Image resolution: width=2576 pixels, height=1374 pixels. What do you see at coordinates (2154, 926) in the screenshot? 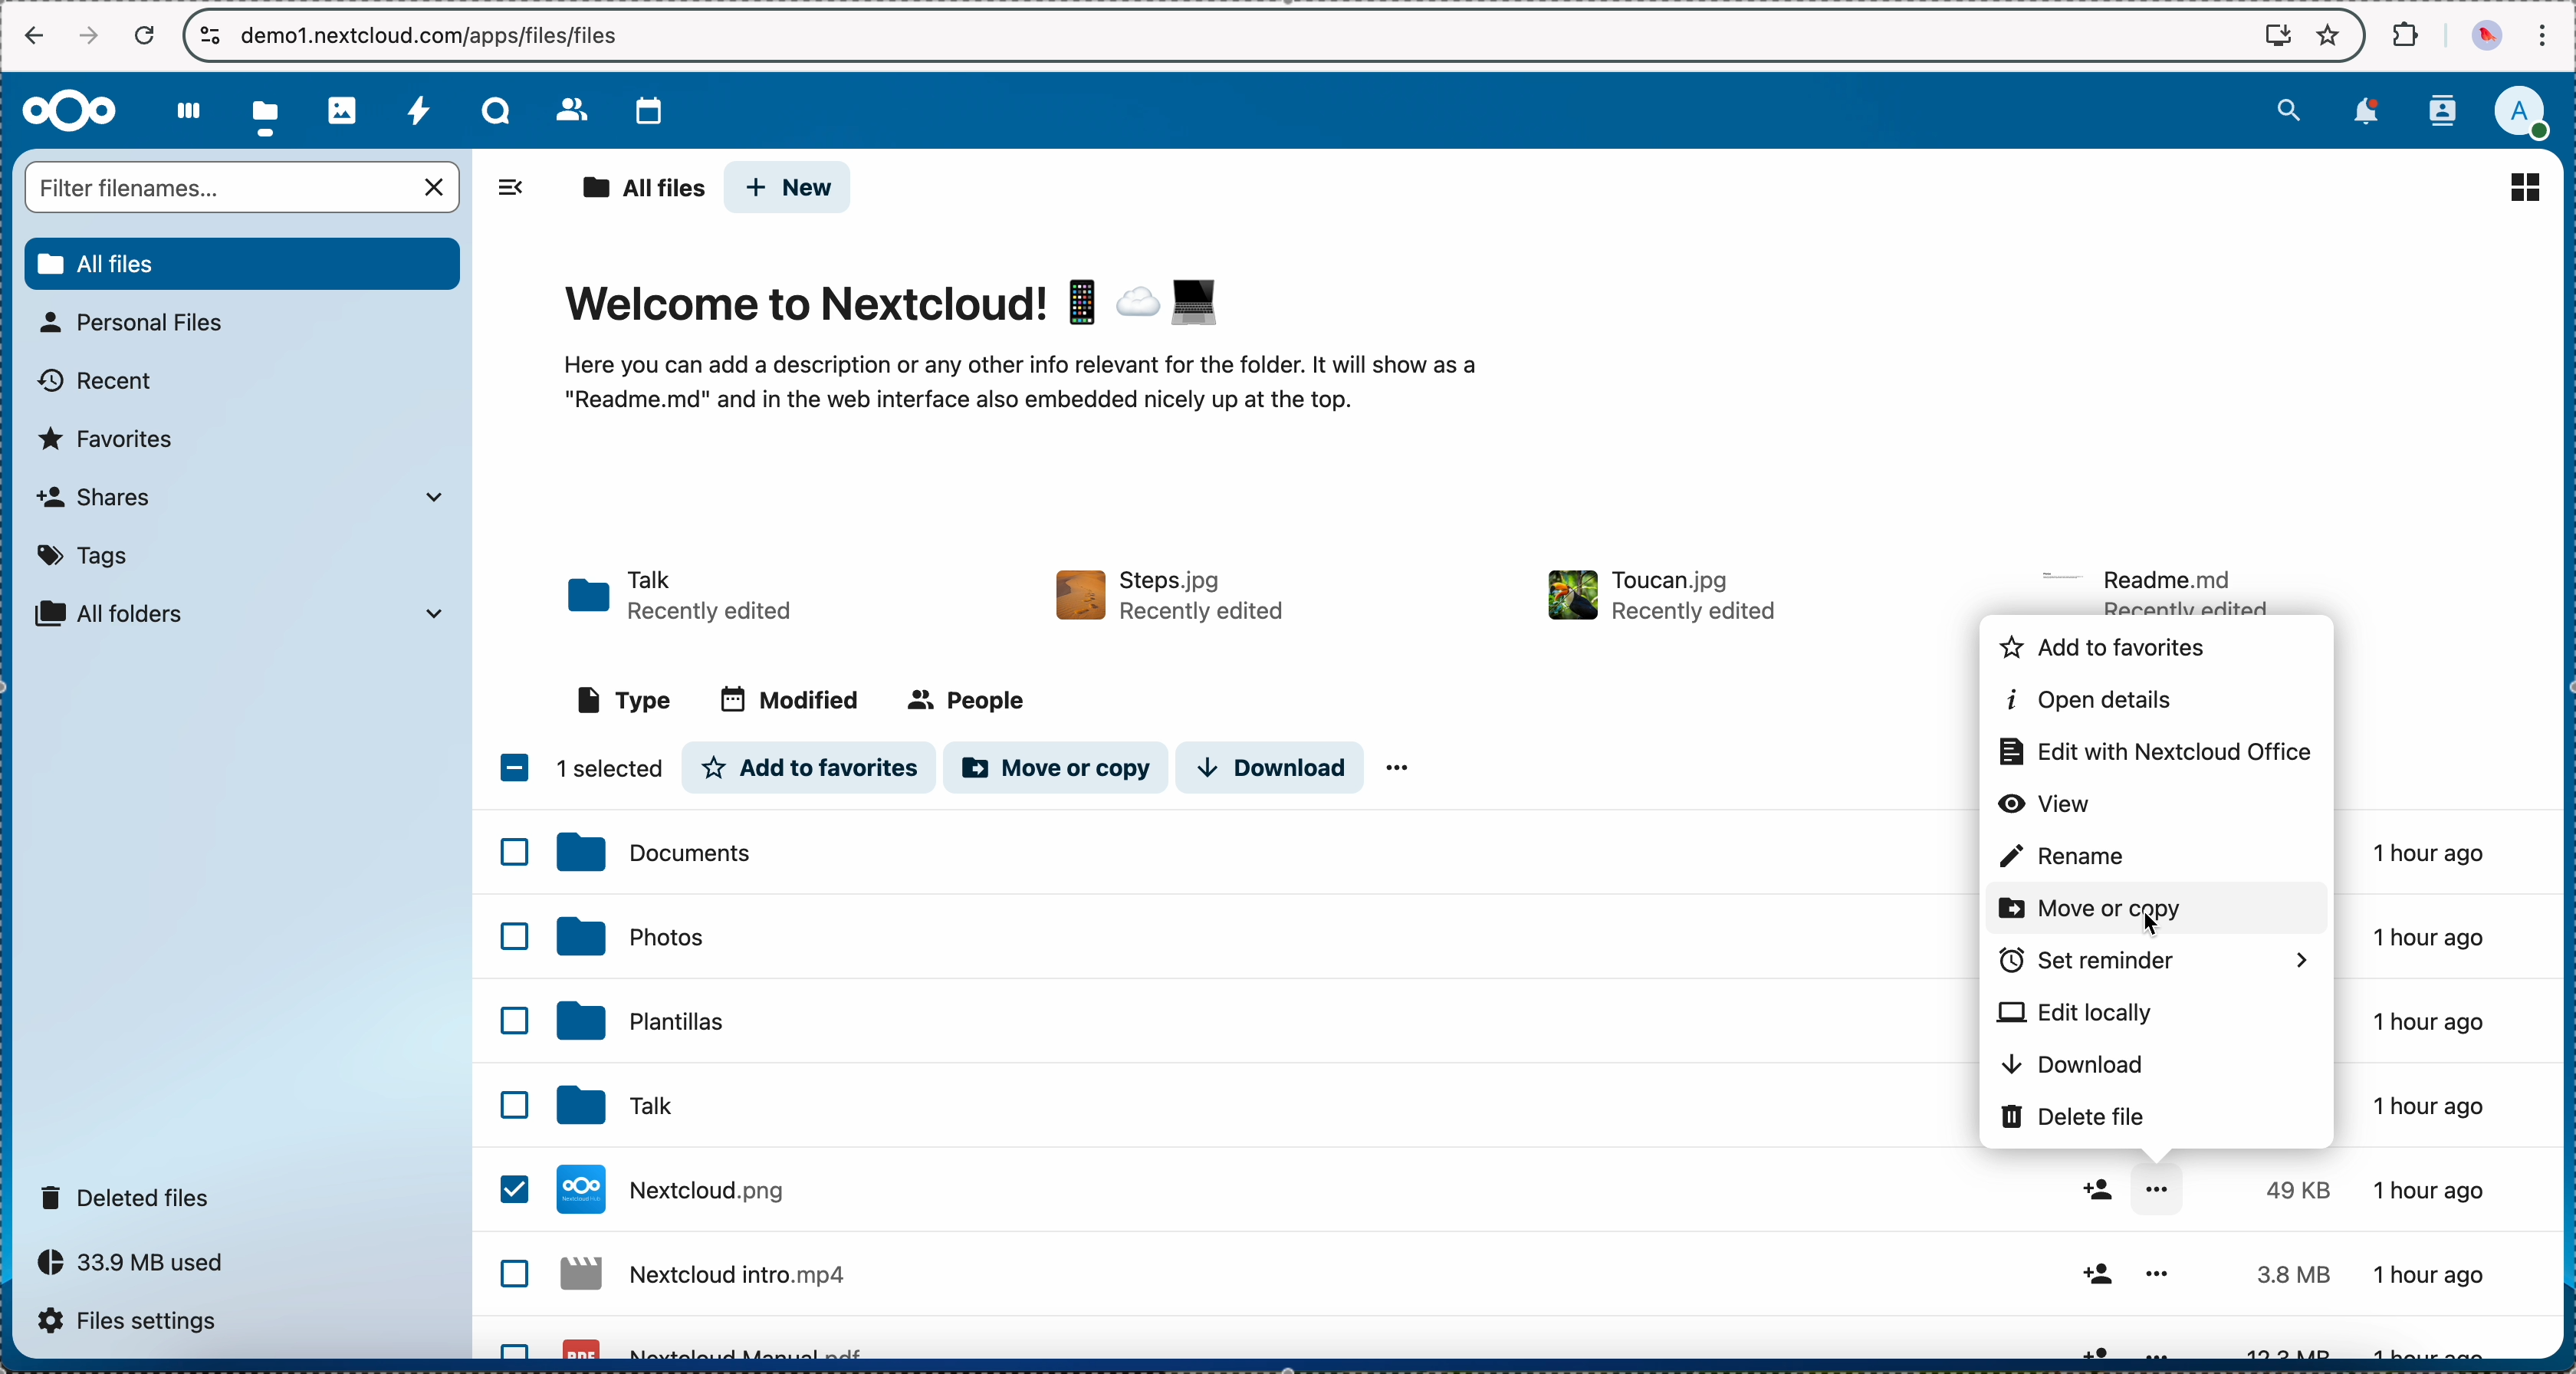
I see `cursor` at bounding box center [2154, 926].